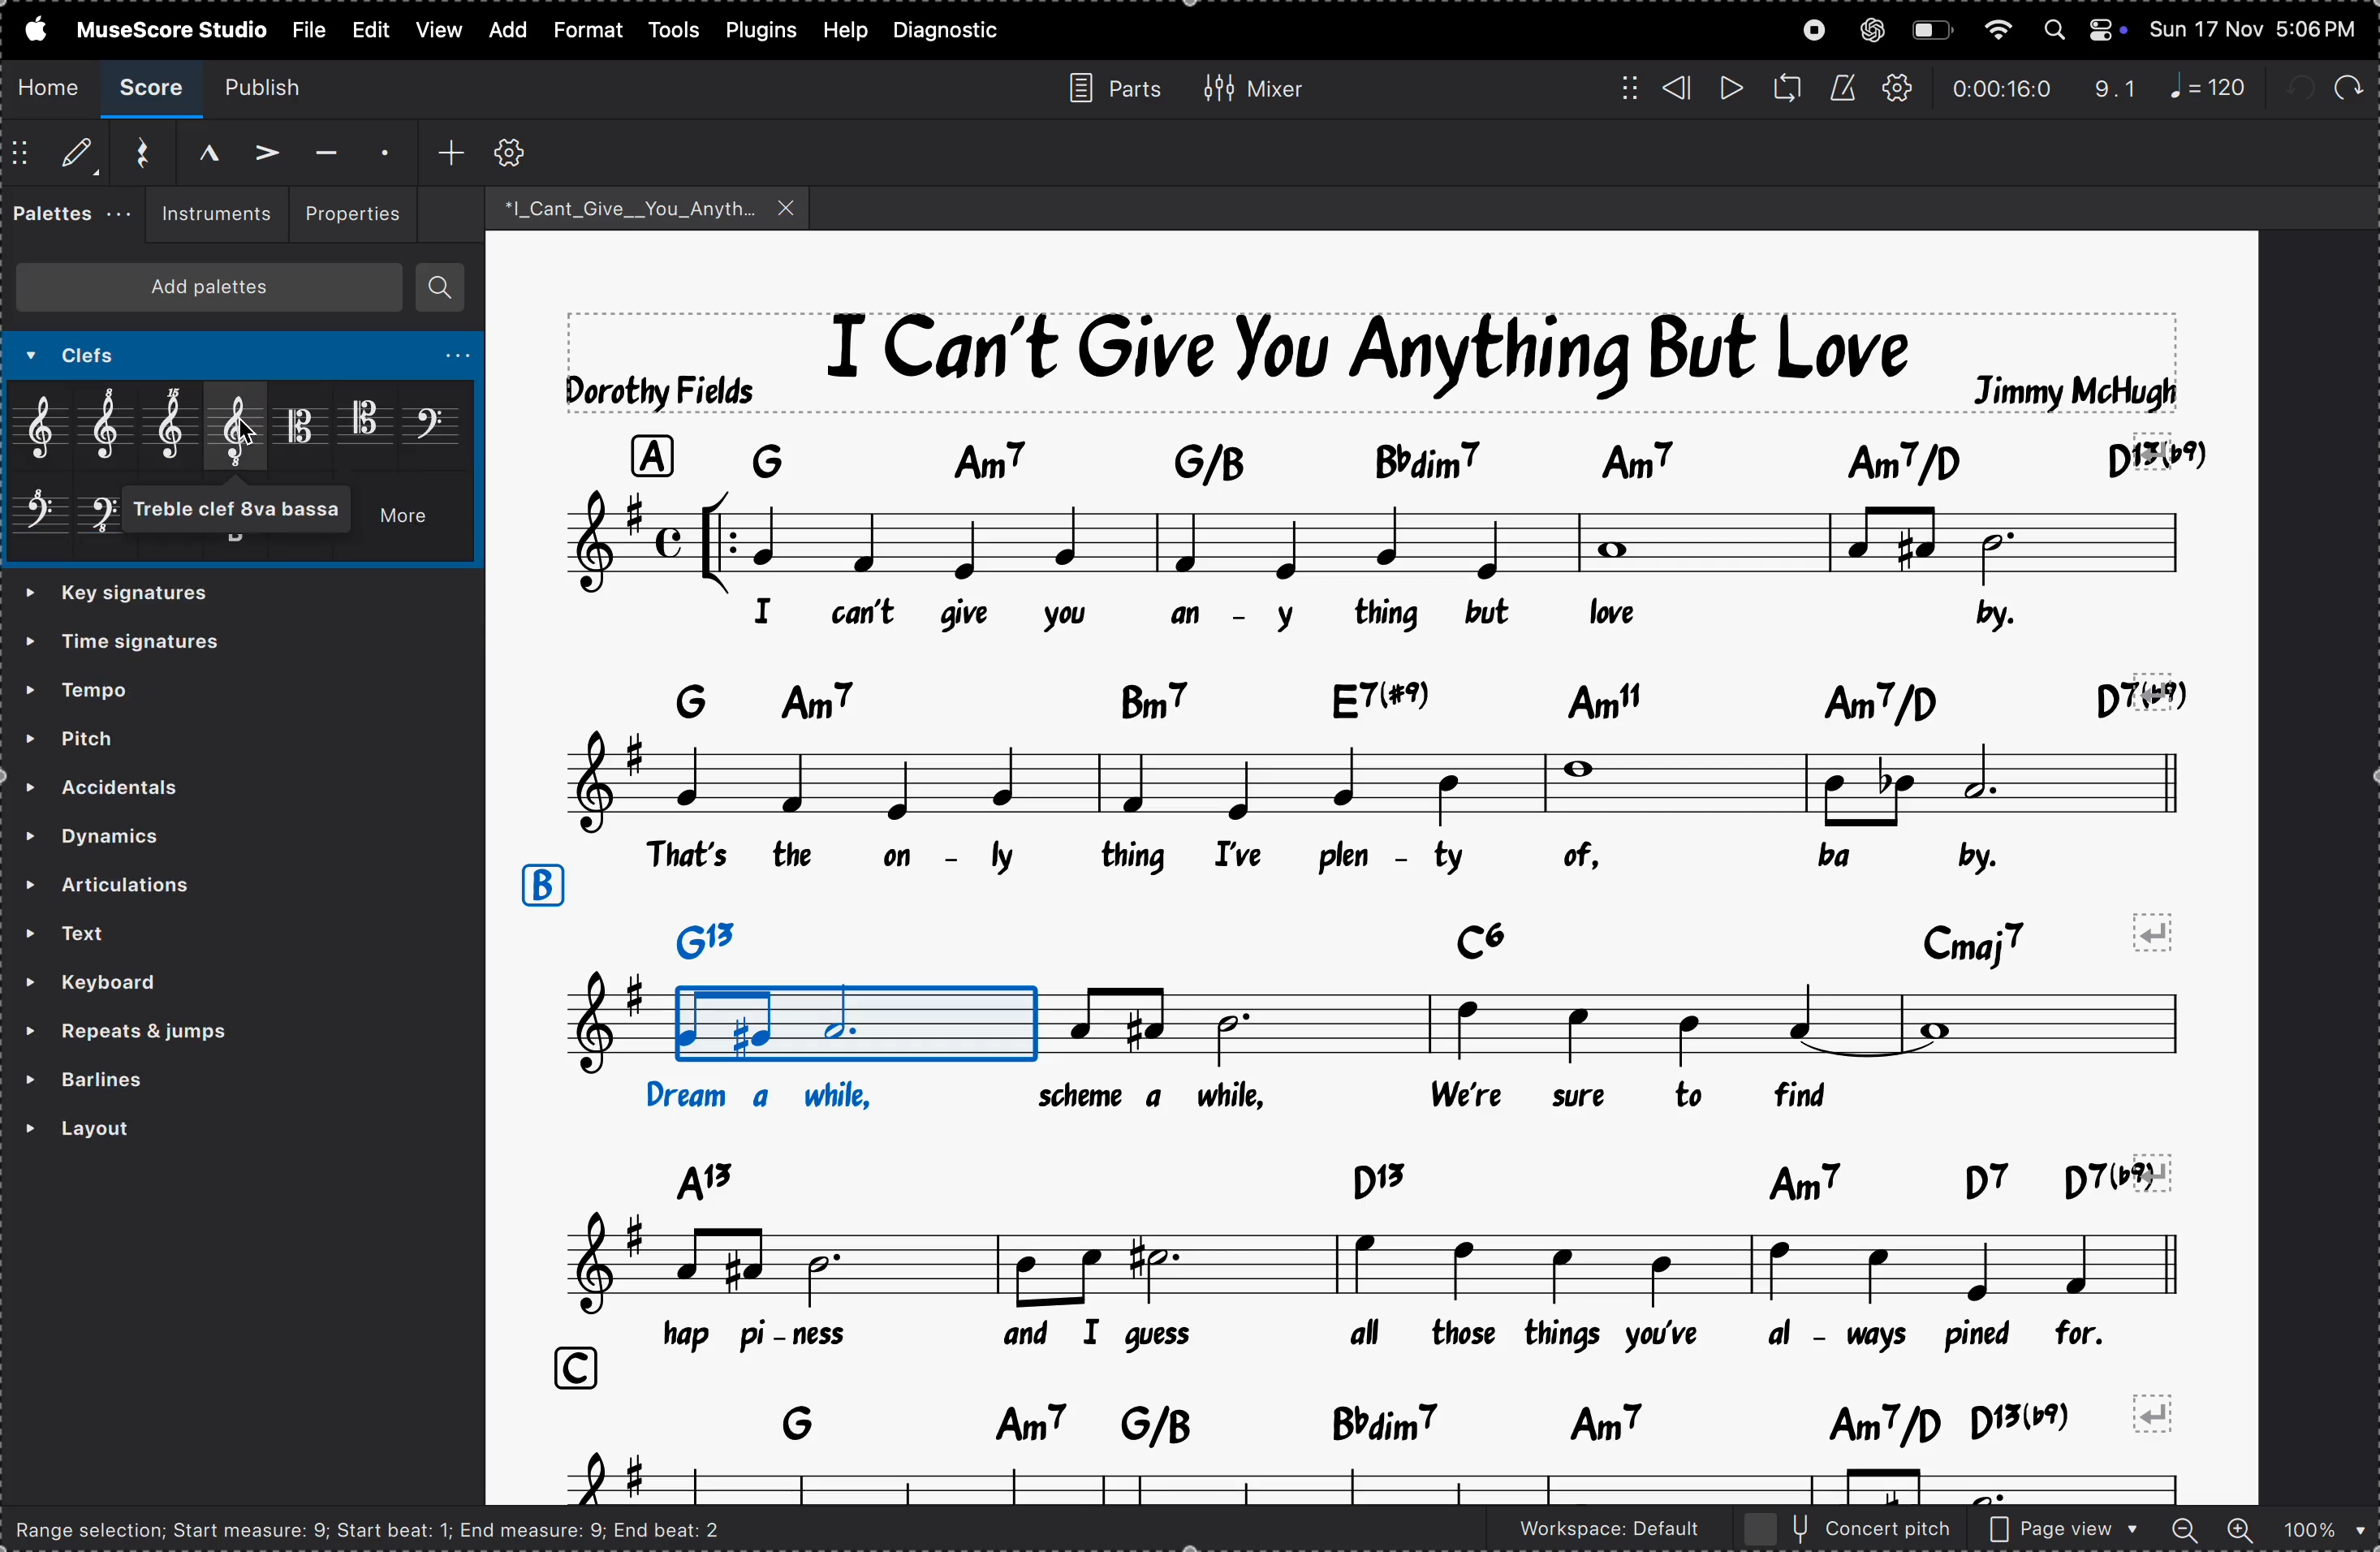 Image resolution: width=2380 pixels, height=1552 pixels. What do you see at coordinates (176, 1081) in the screenshot?
I see `barlines` at bounding box center [176, 1081].